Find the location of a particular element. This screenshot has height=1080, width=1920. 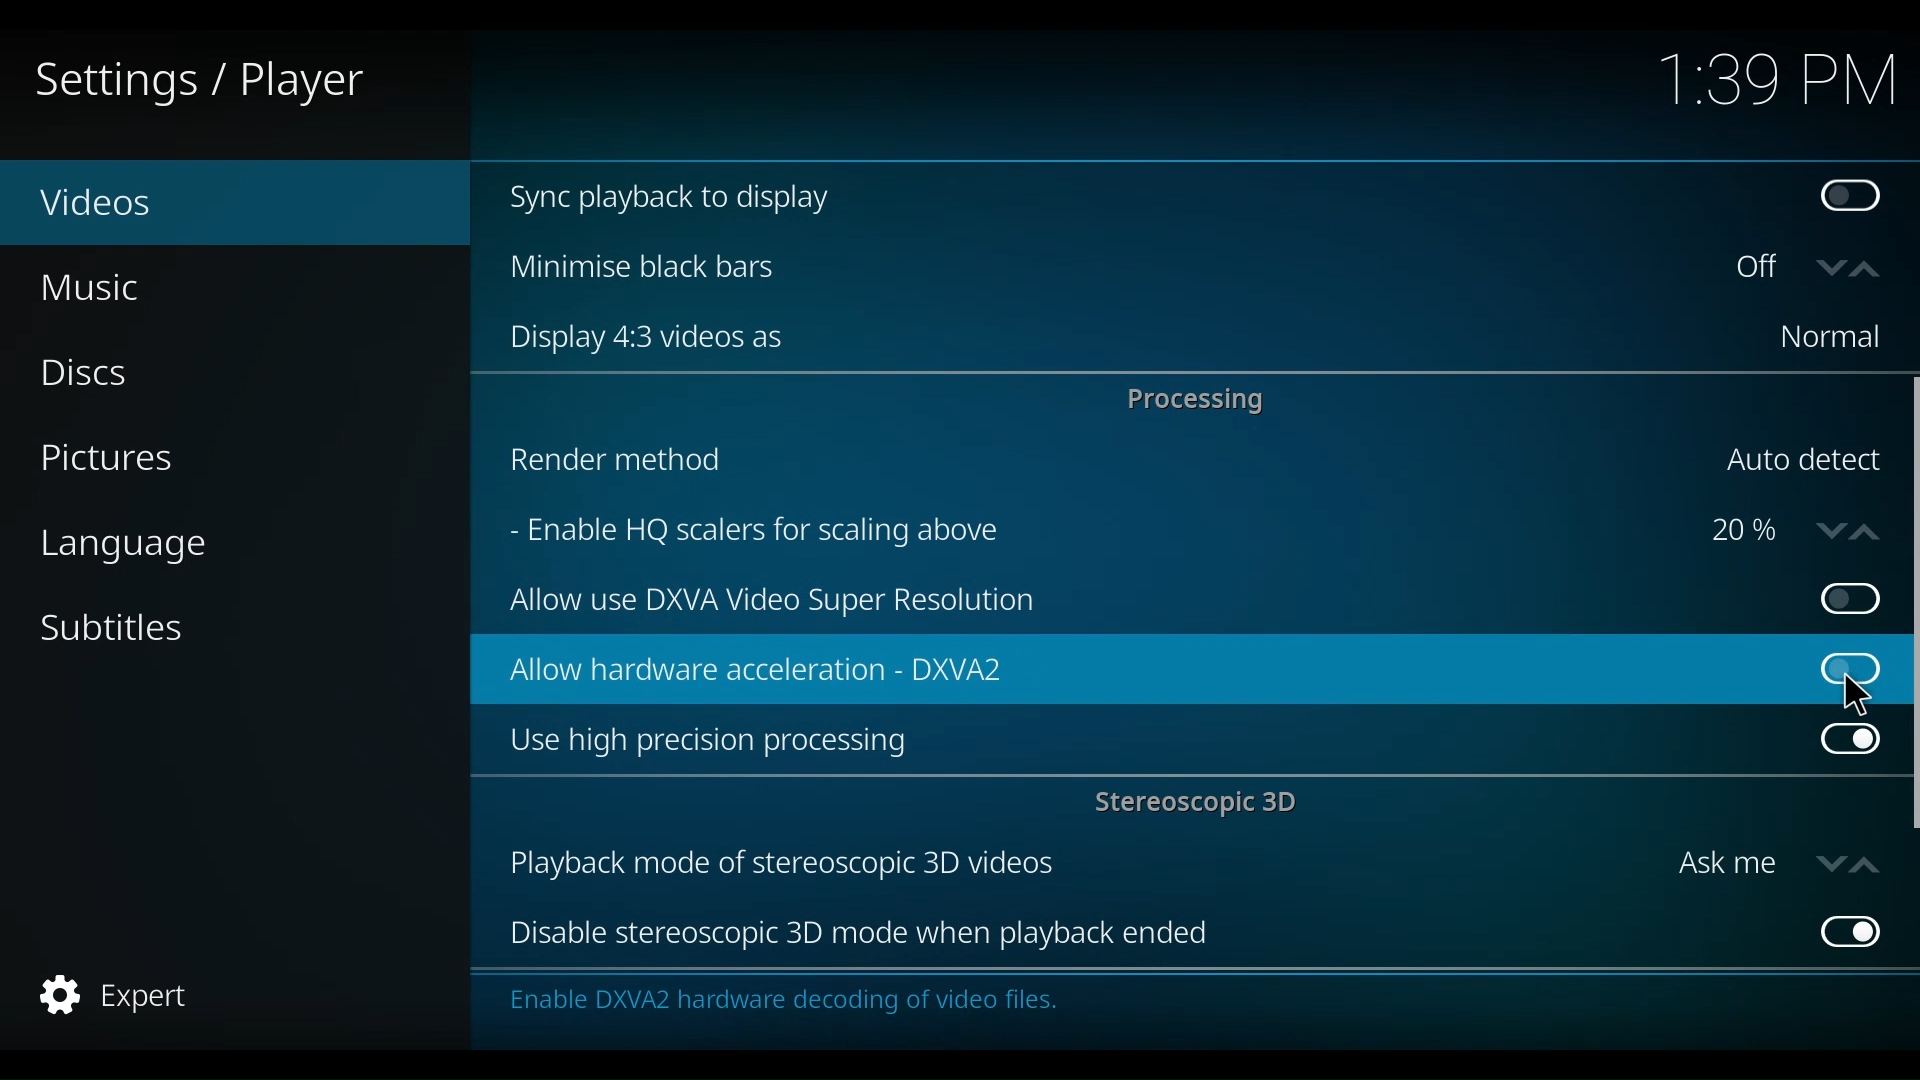

Videos is located at coordinates (140, 204).